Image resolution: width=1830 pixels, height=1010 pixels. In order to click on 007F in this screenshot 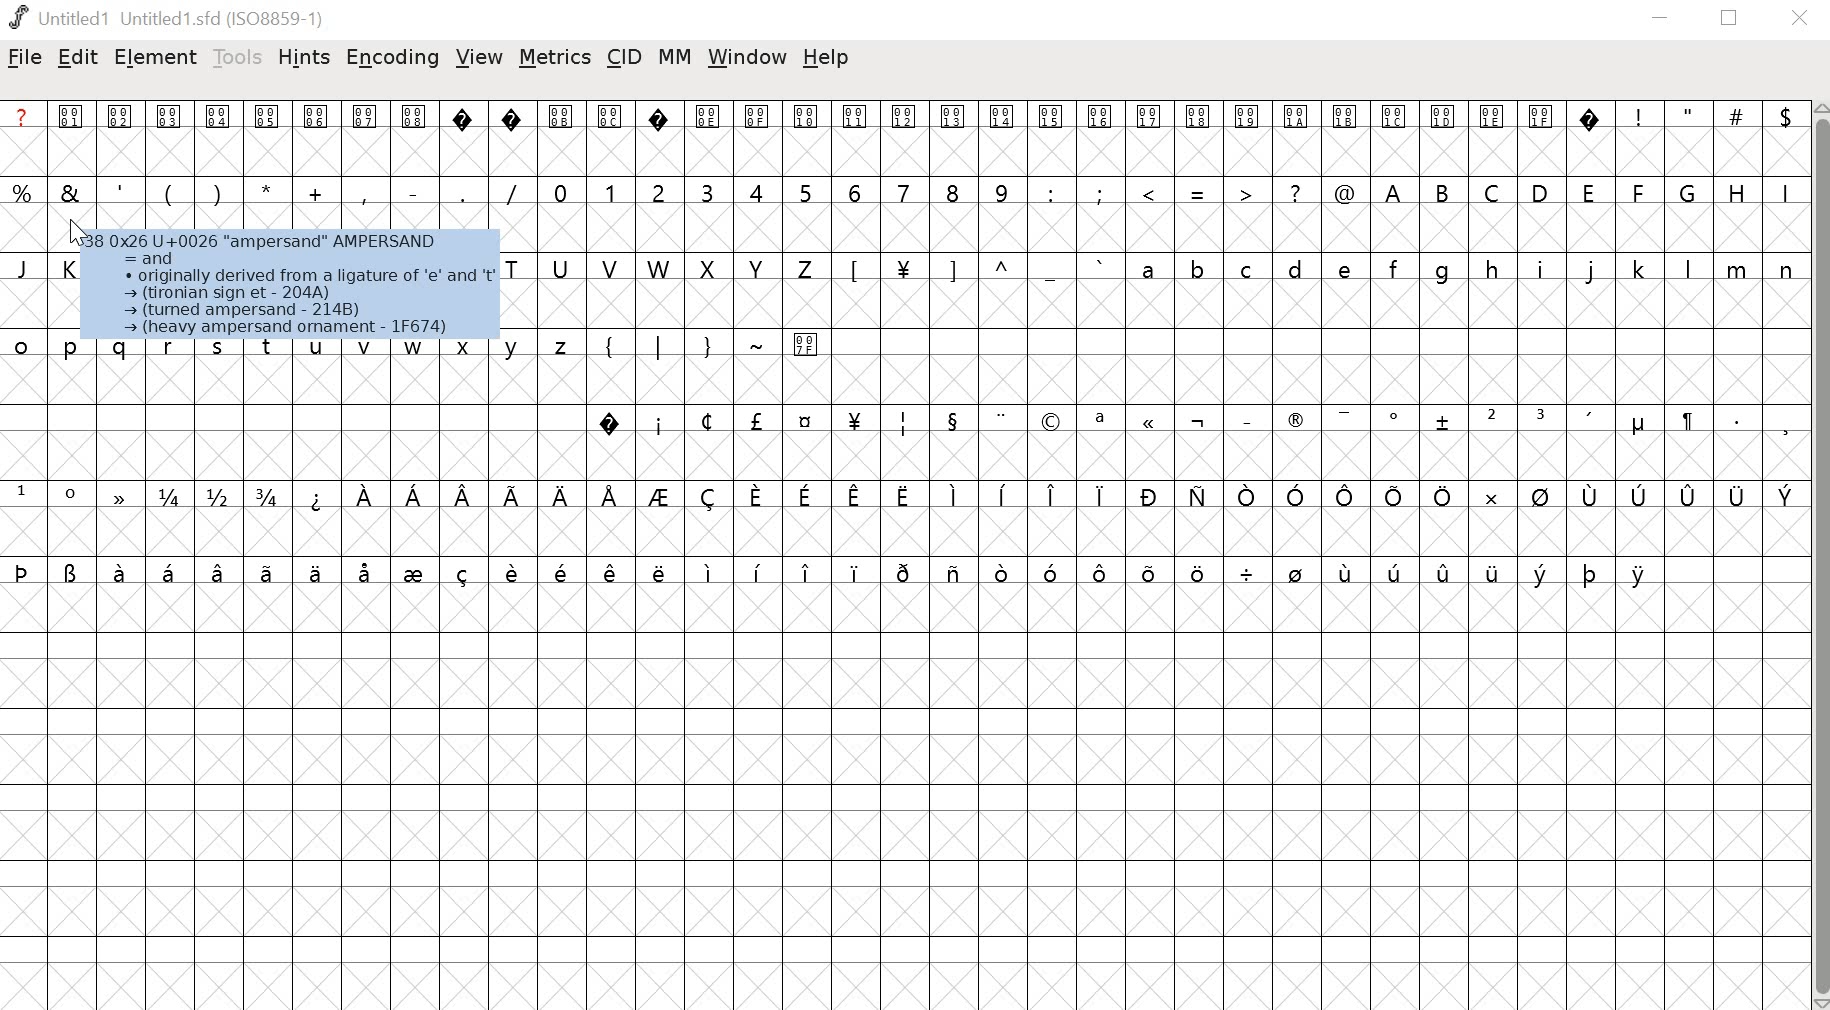, I will do `click(810, 343)`.